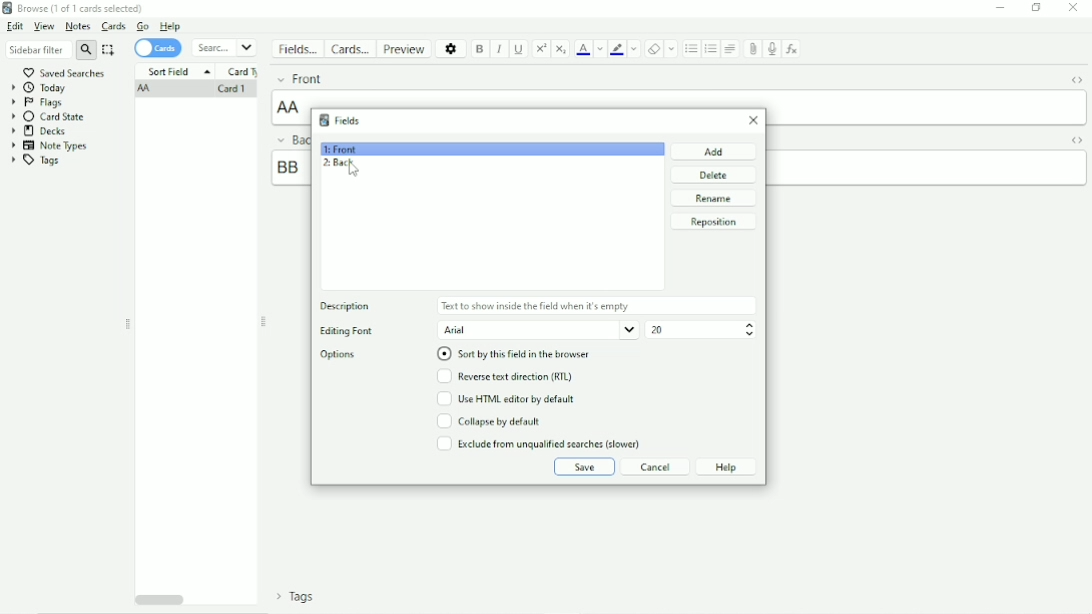 Image resolution: width=1092 pixels, height=614 pixels. What do you see at coordinates (750, 325) in the screenshot?
I see `Increment value` at bounding box center [750, 325].